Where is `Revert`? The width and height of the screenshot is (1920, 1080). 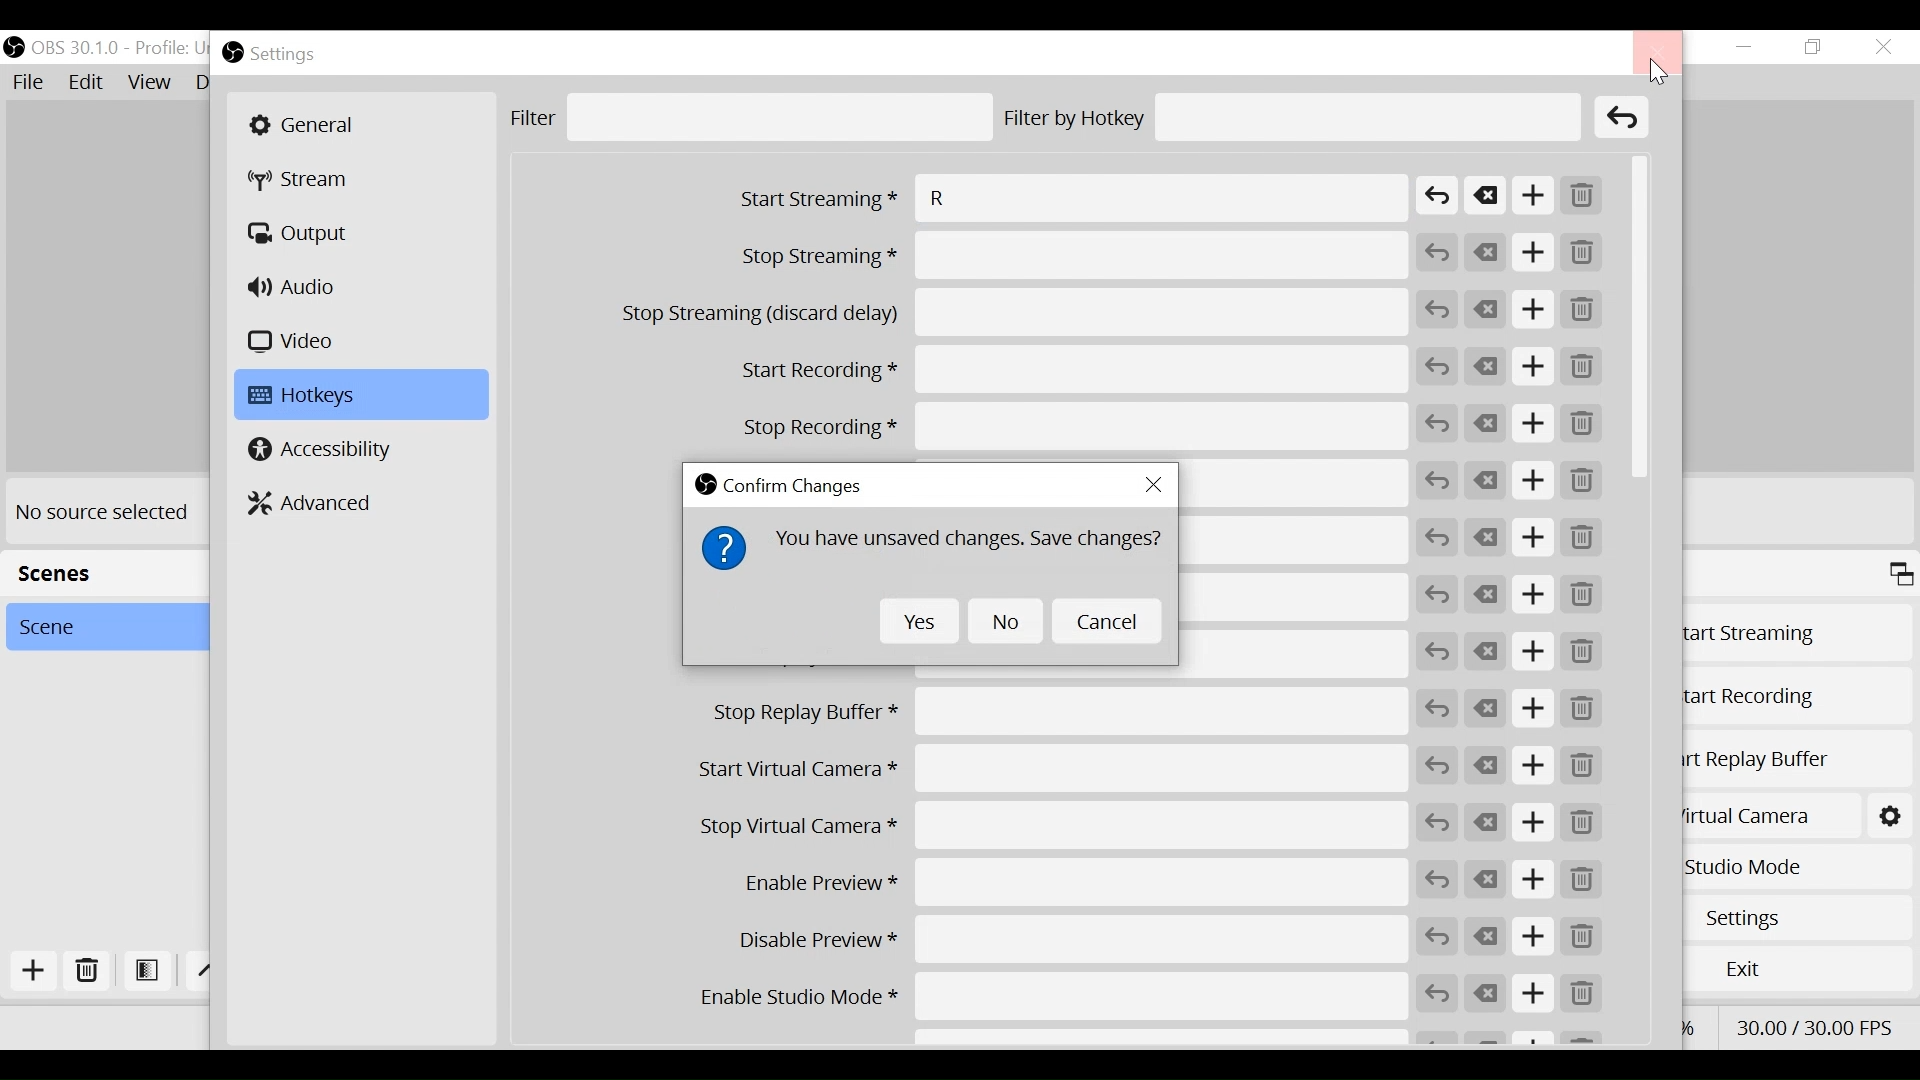 Revert is located at coordinates (1438, 366).